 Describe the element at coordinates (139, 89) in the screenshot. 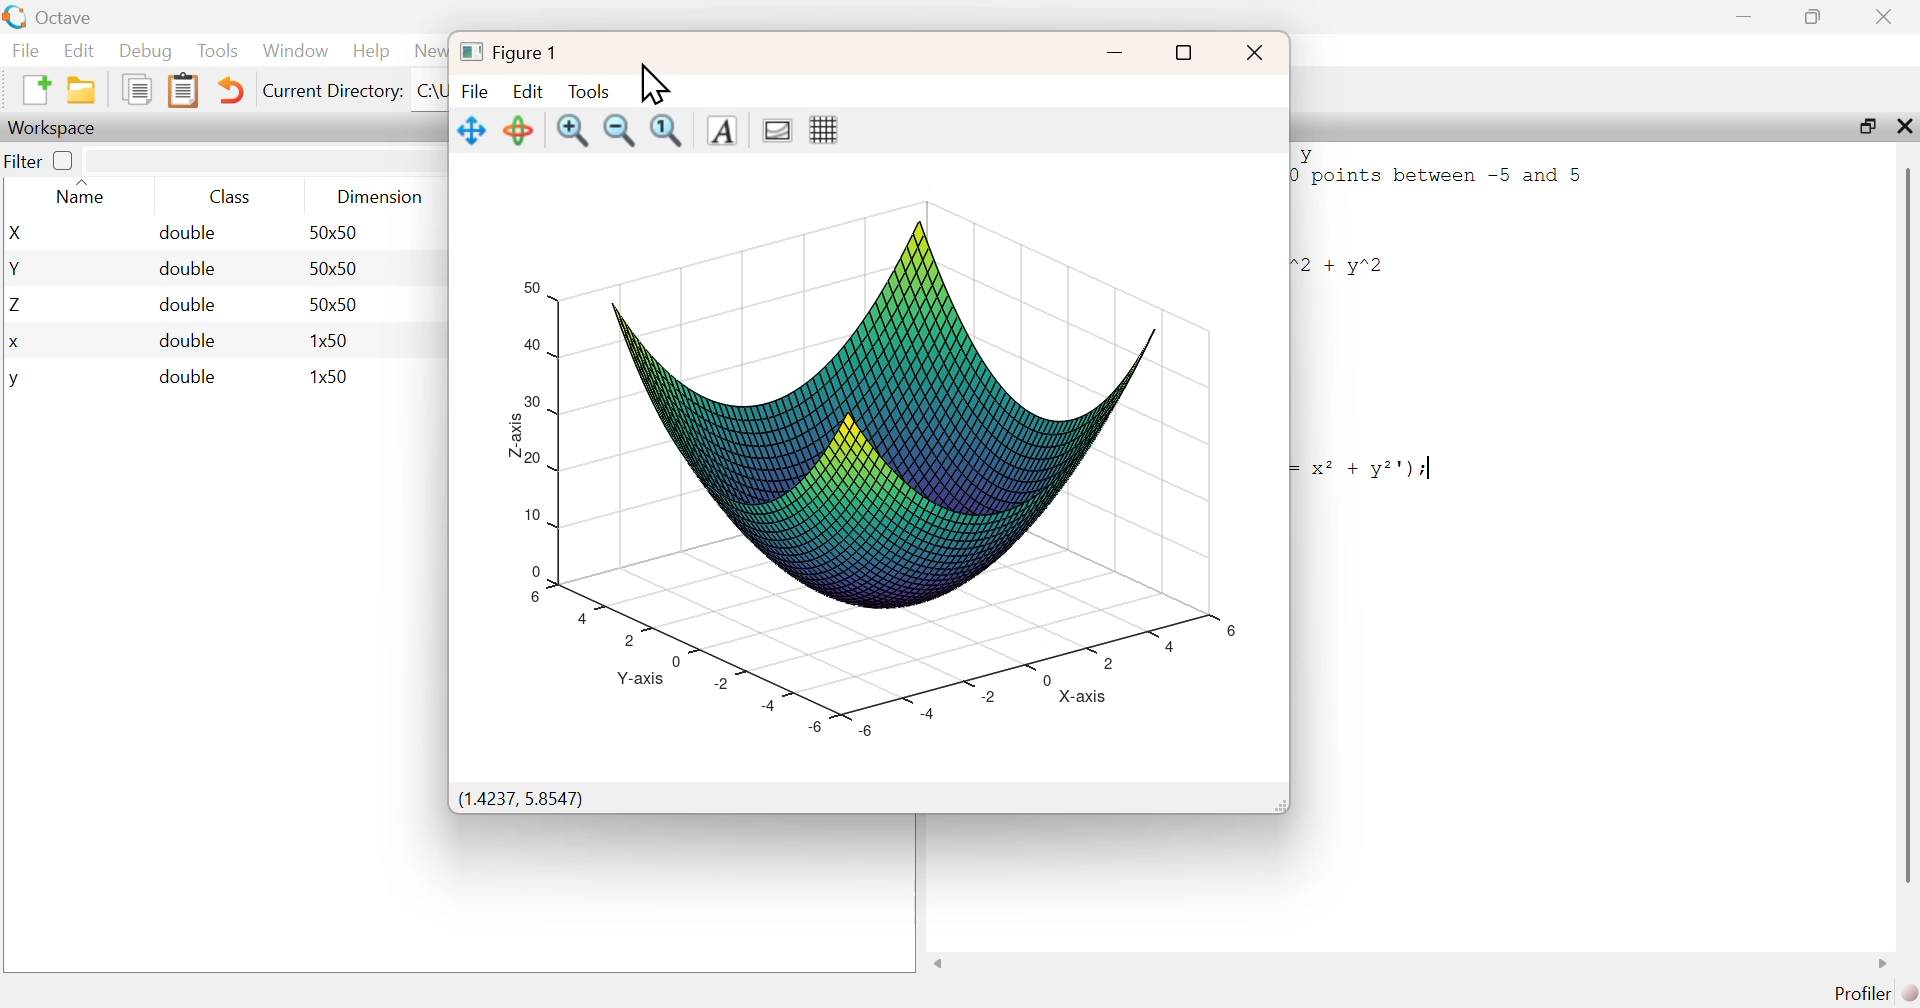

I see `Duplicate` at that location.